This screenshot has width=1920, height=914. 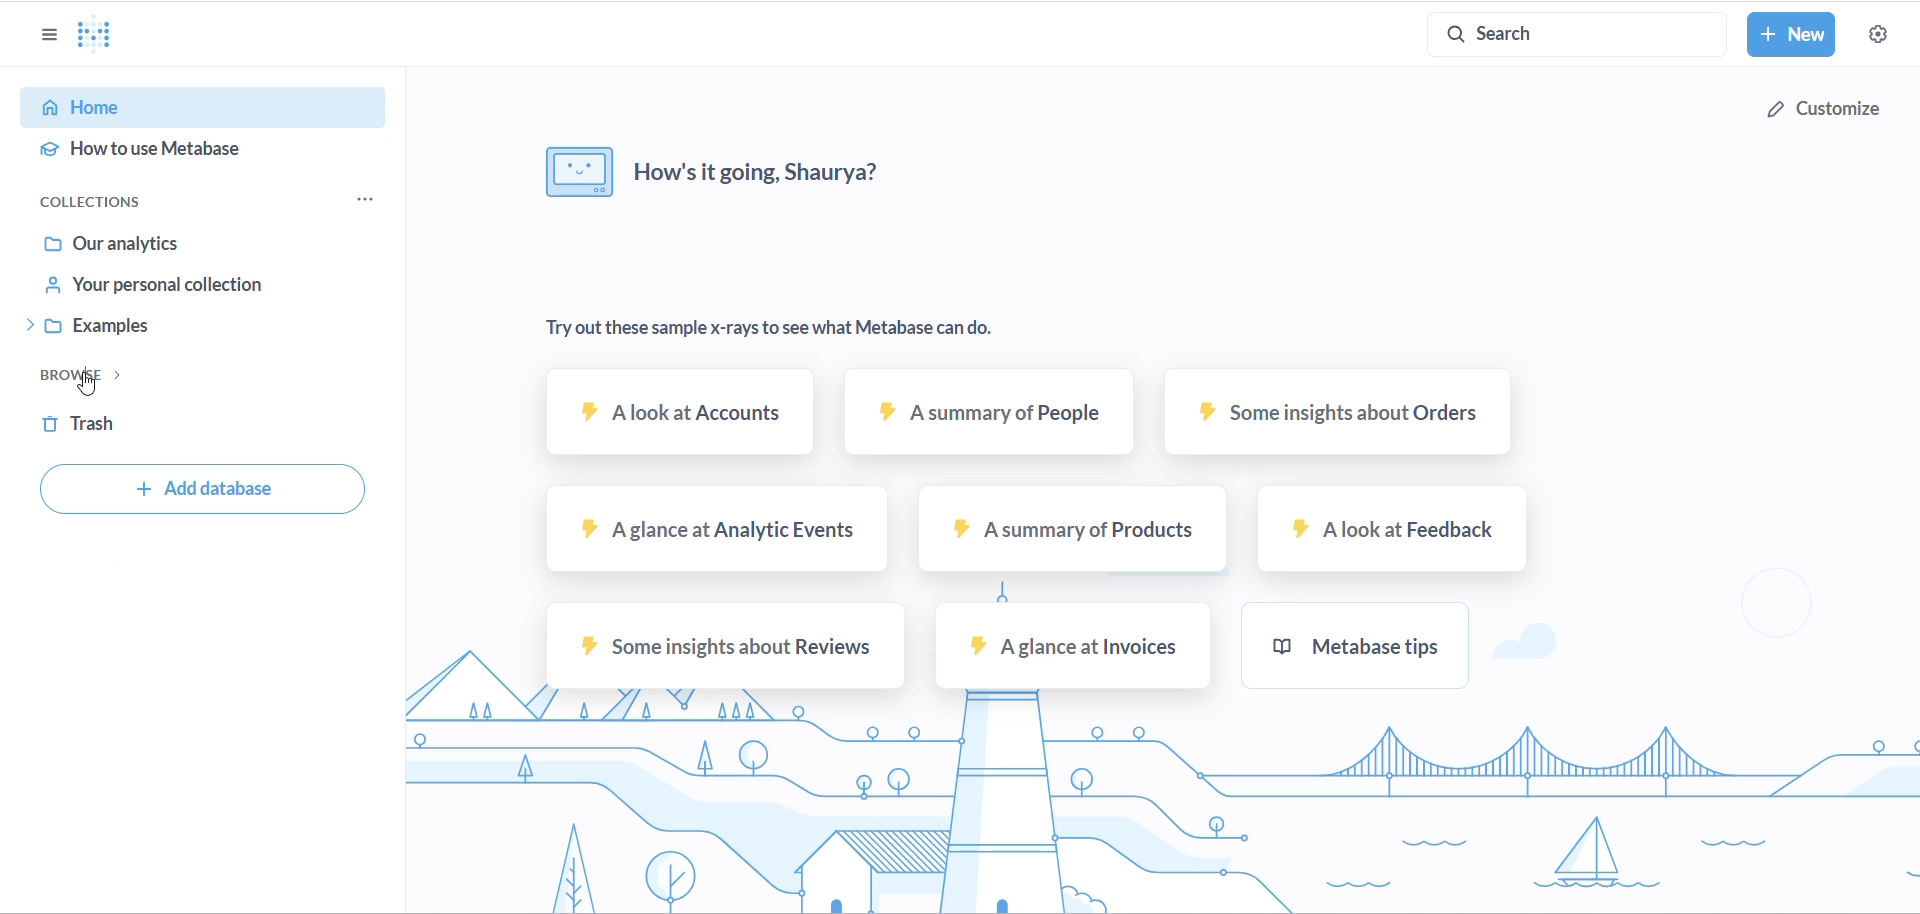 What do you see at coordinates (74, 370) in the screenshot?
I see `BROWSE` at bounding box center [74, 370].